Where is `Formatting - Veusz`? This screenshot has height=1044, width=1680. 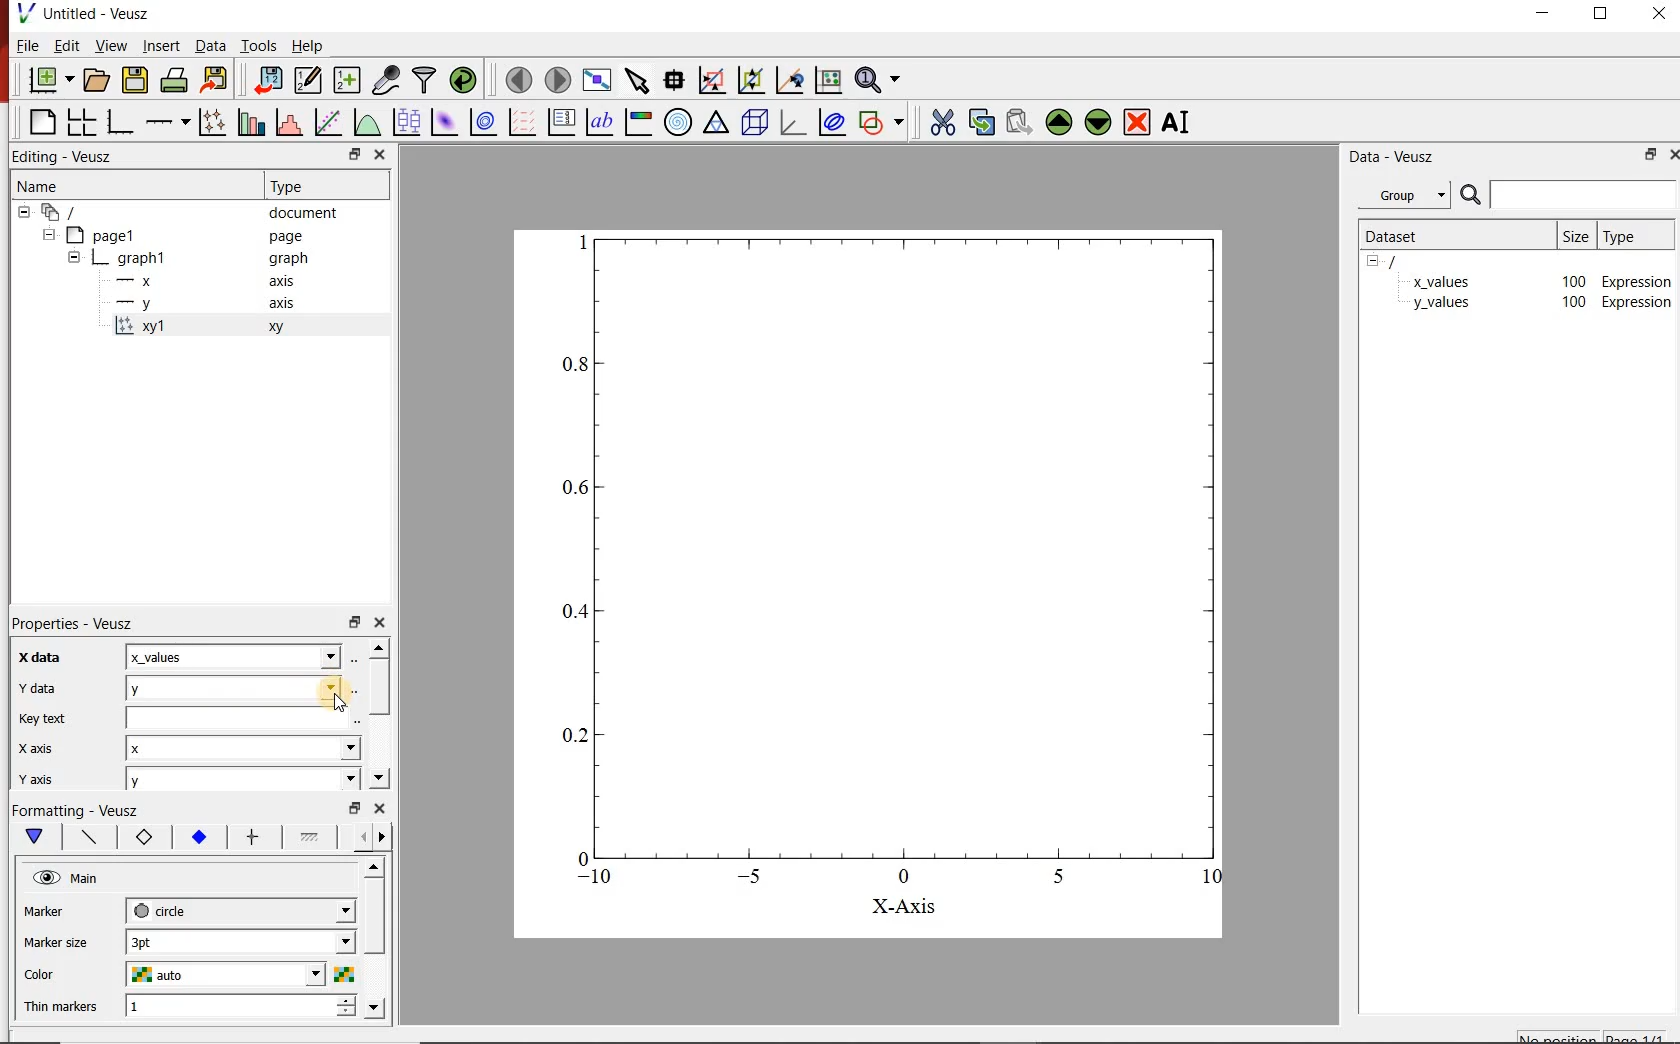 Formatting - Veusz is located at coordinates (80, 809).